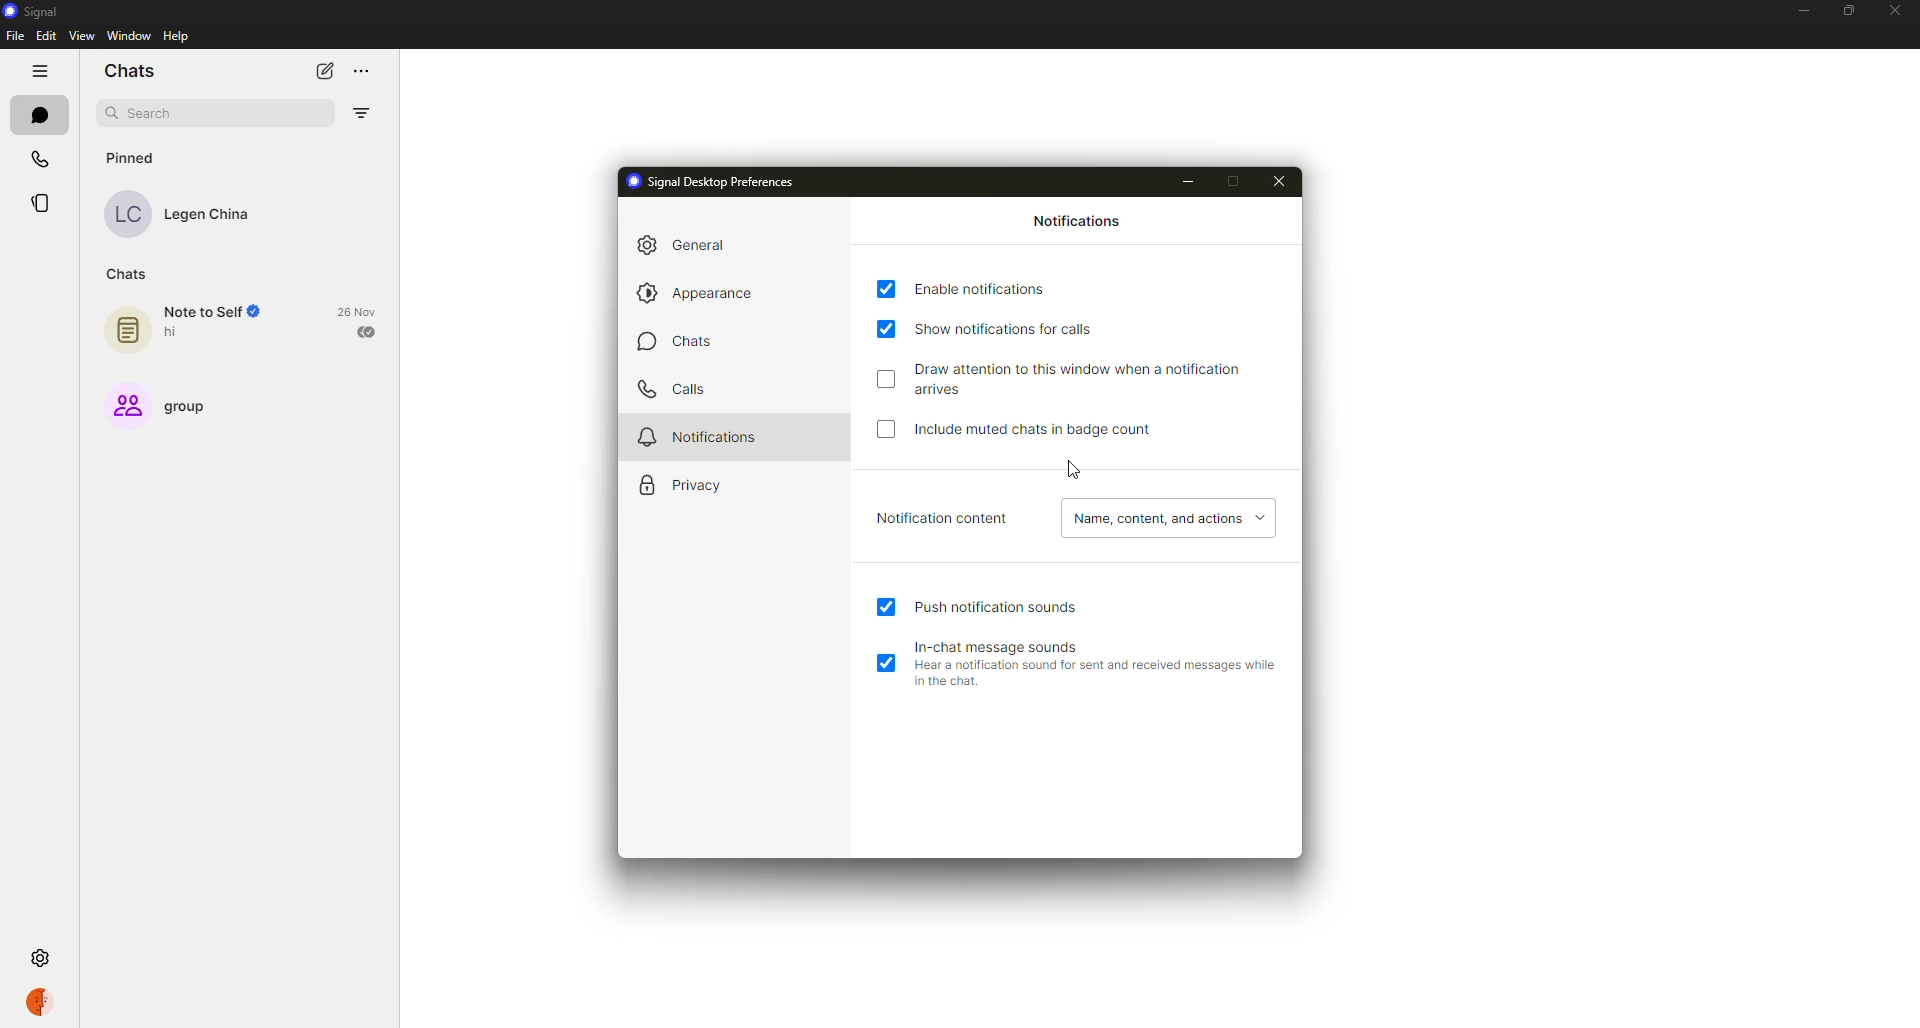 The width and height of the screenshot is (1920, 1028). Describe the element at coordinates (44, 959) in the screenshot. I see `settings` at that location.